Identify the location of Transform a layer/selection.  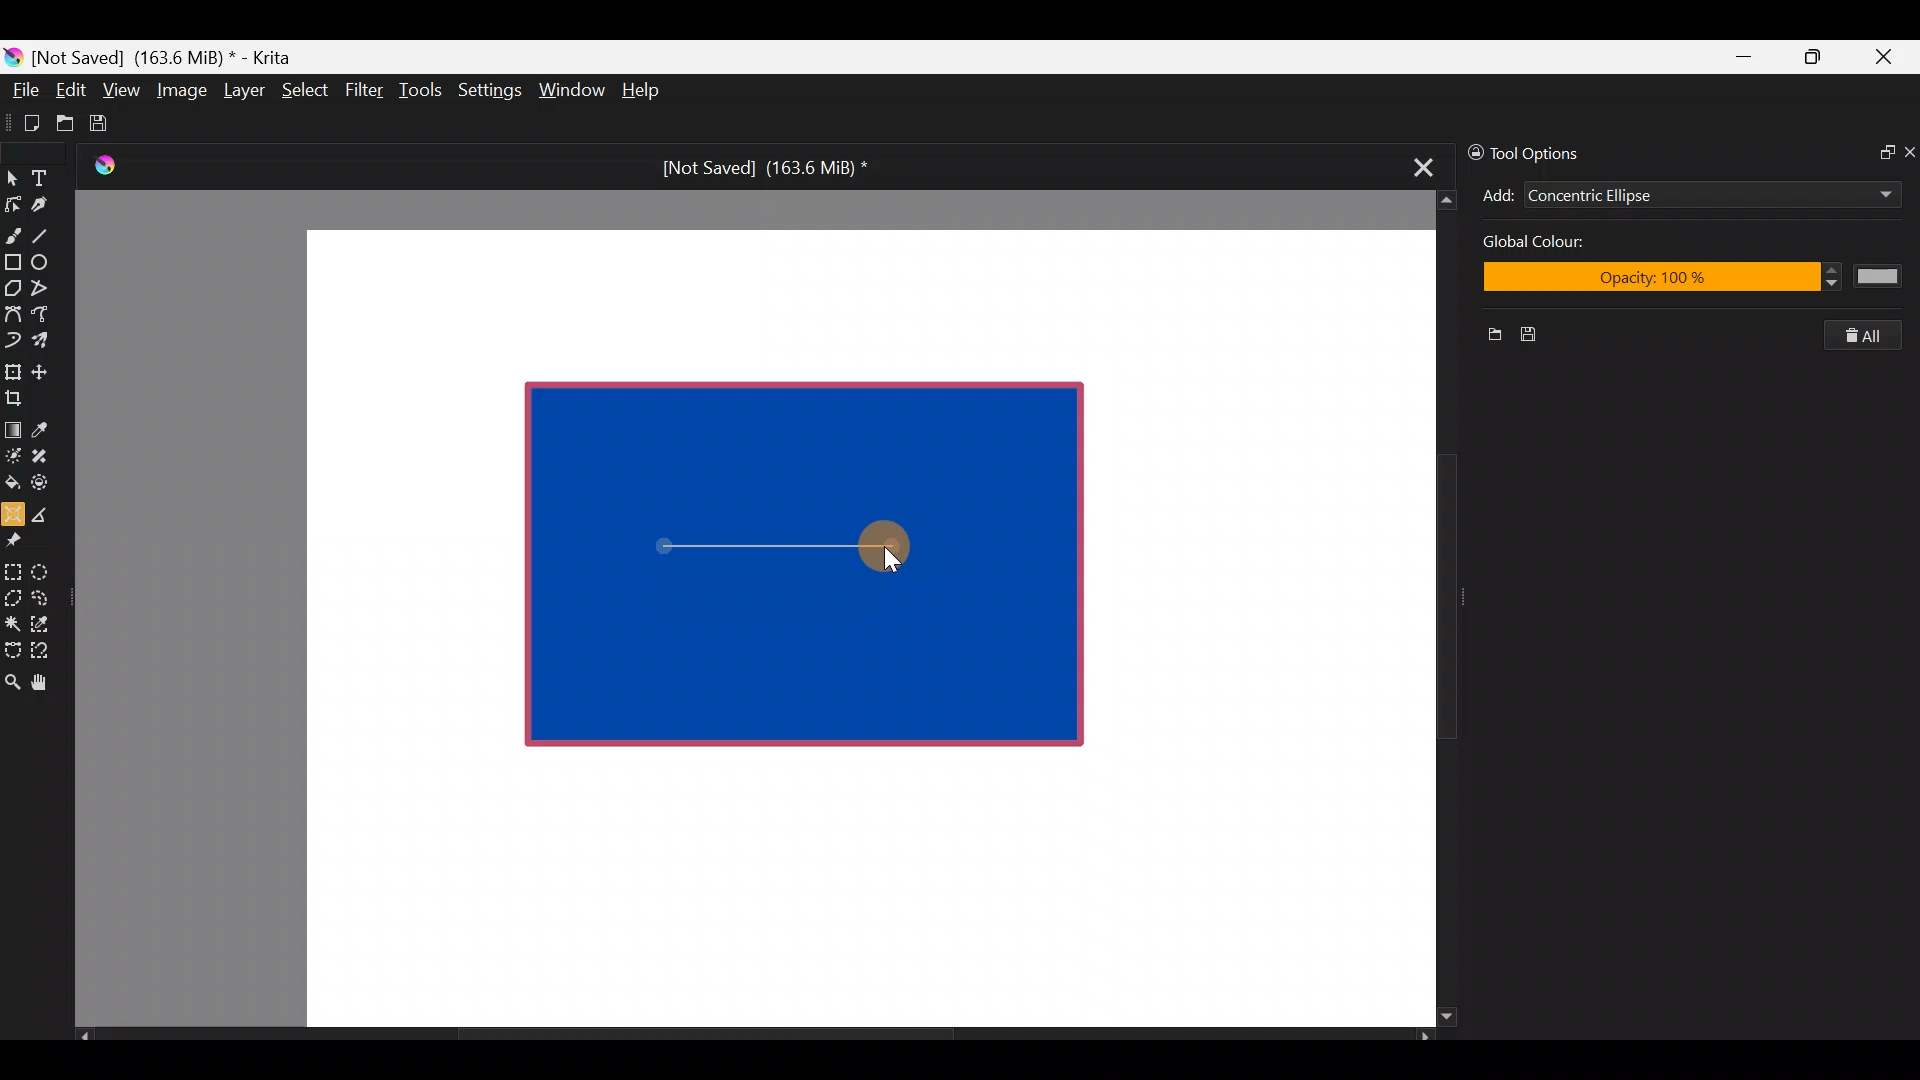
(12, 368).